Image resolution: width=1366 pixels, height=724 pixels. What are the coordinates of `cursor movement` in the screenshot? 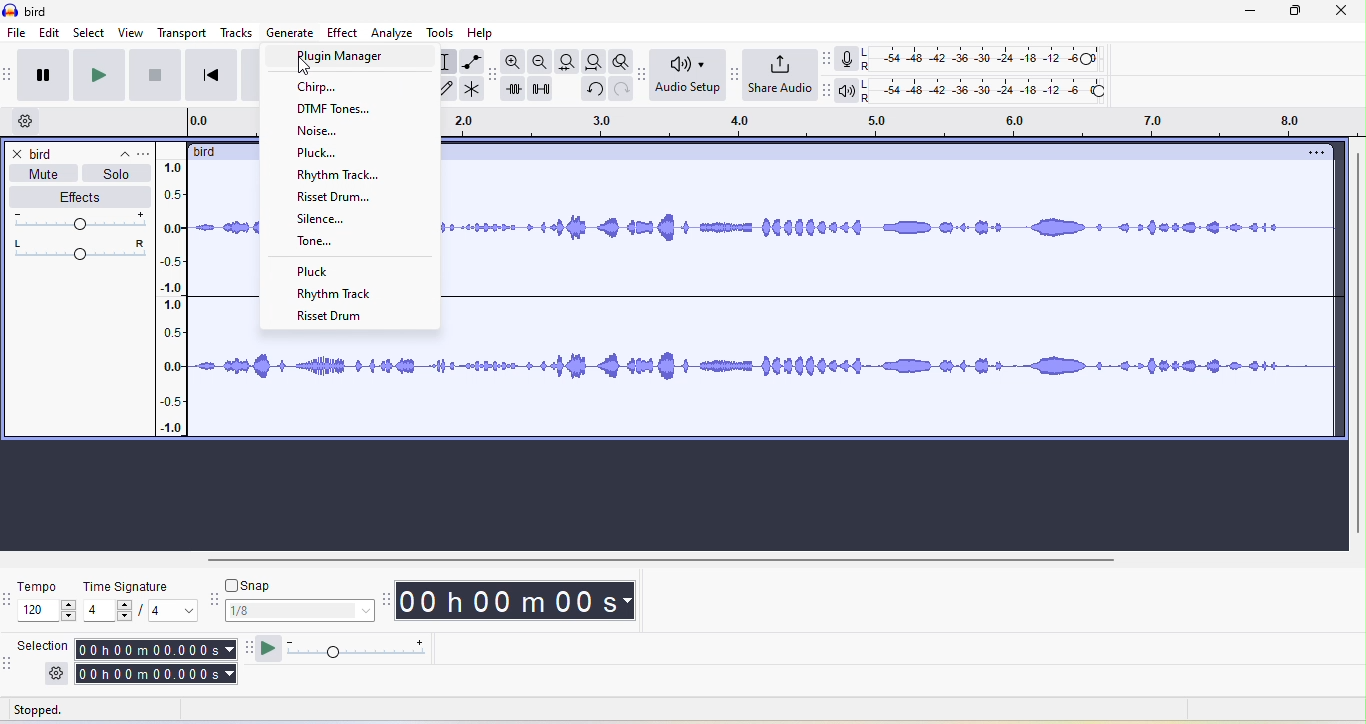 It's located at (305, 66).